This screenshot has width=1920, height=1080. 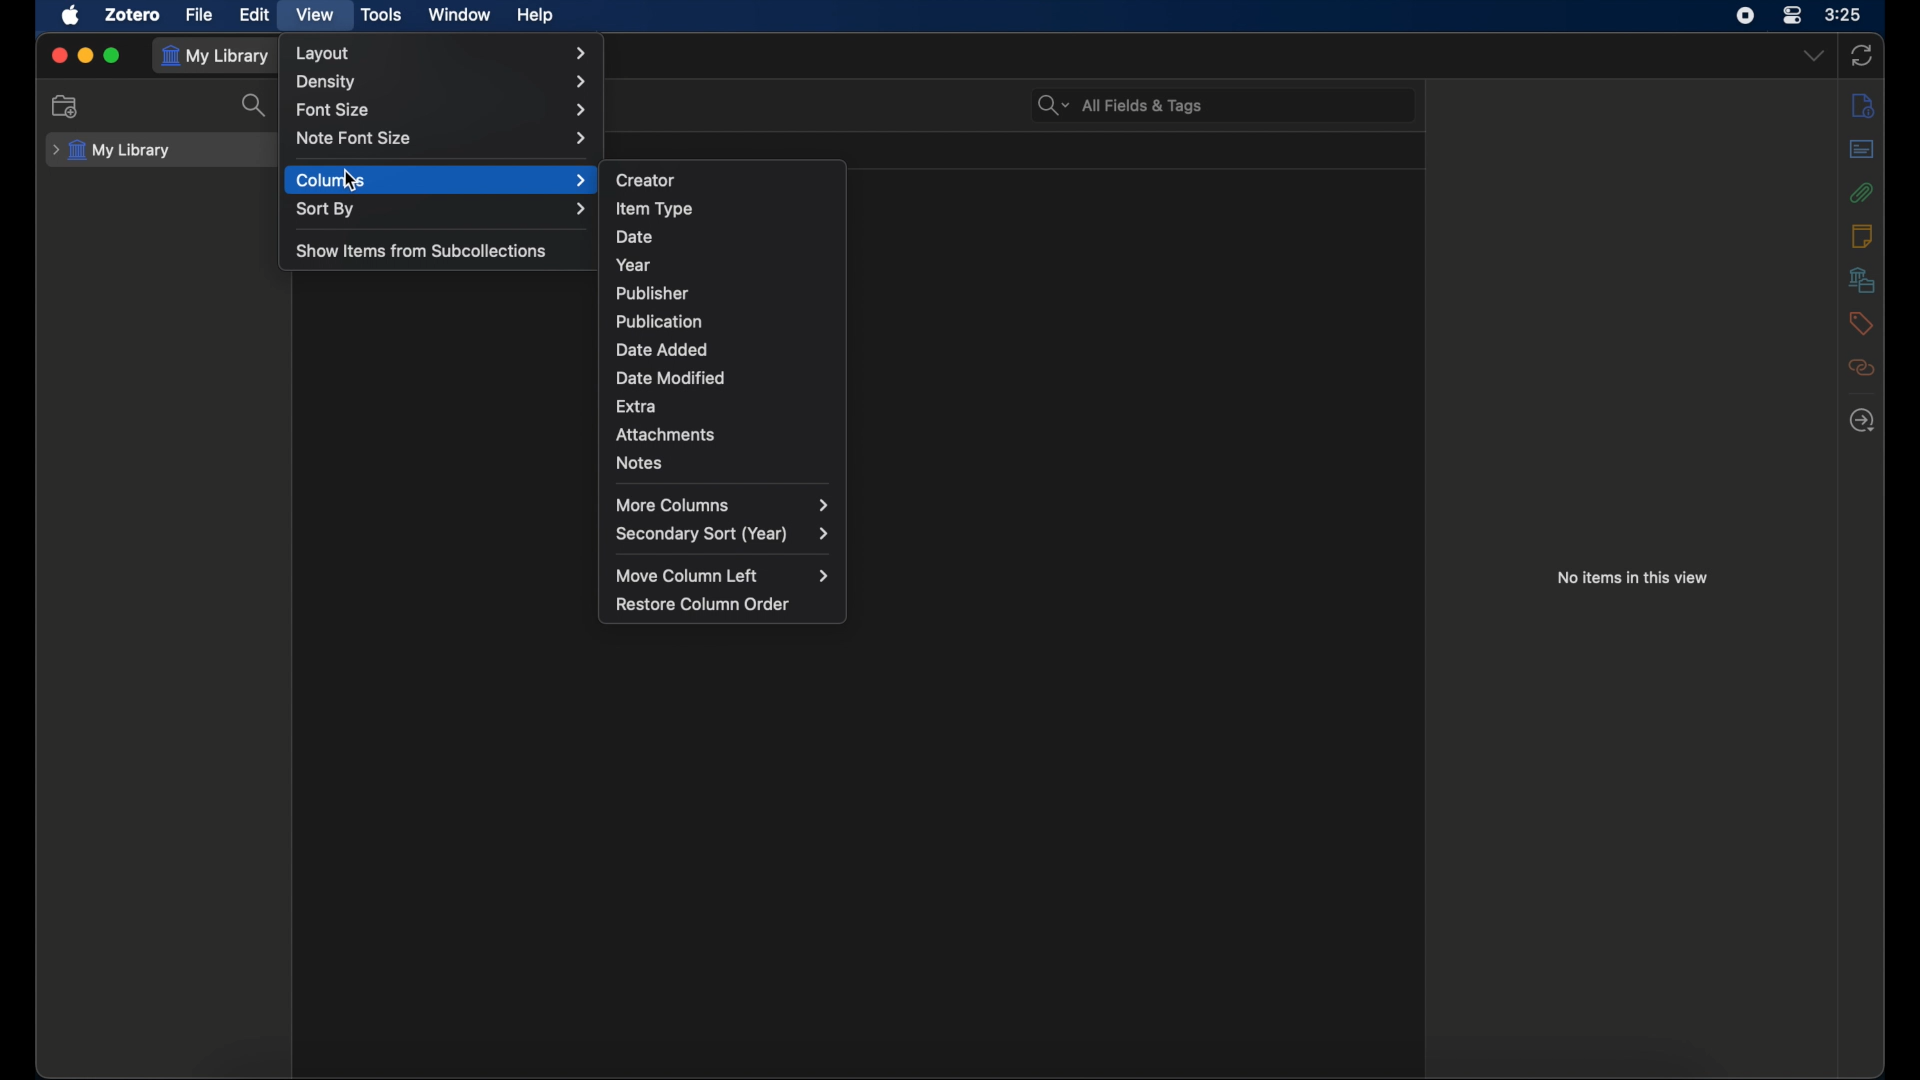 I want to click on Cursor, so click(x=349, y=181).